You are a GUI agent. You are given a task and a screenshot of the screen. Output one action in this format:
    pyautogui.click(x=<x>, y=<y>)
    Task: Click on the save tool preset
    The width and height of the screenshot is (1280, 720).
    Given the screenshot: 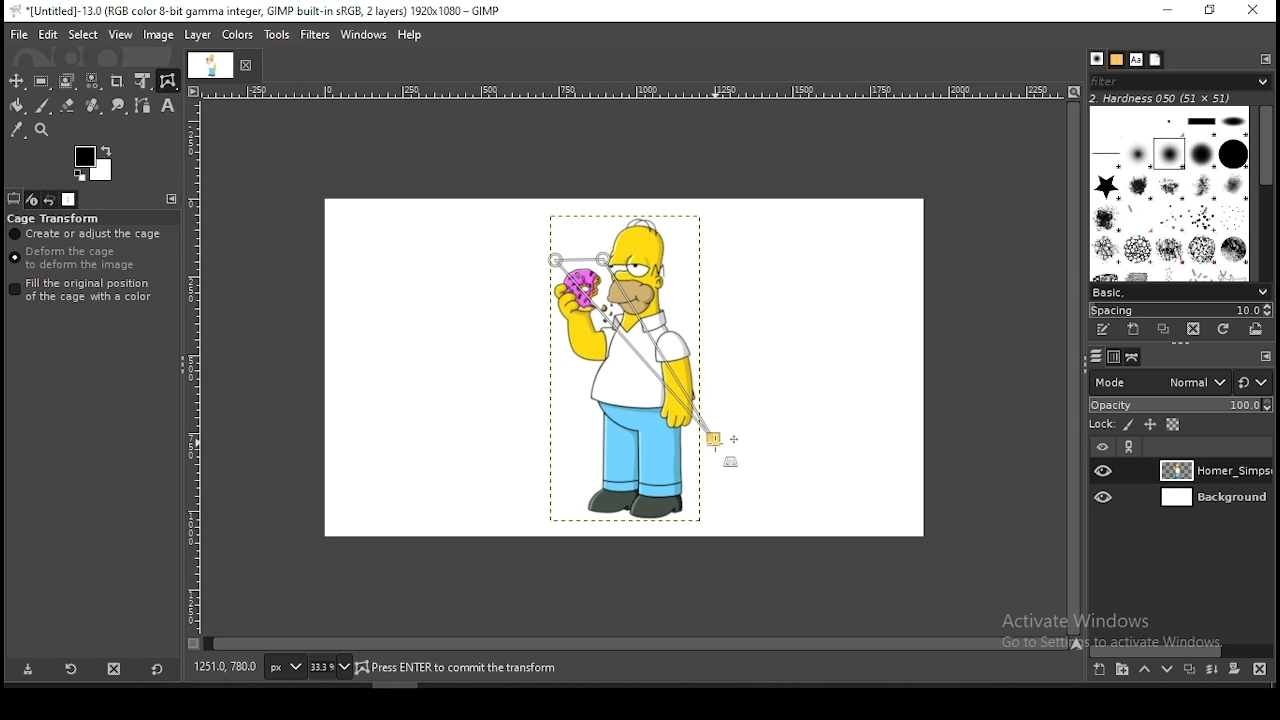 What is the action you would take?
    pyautogui.click(x=28, y=670)
    